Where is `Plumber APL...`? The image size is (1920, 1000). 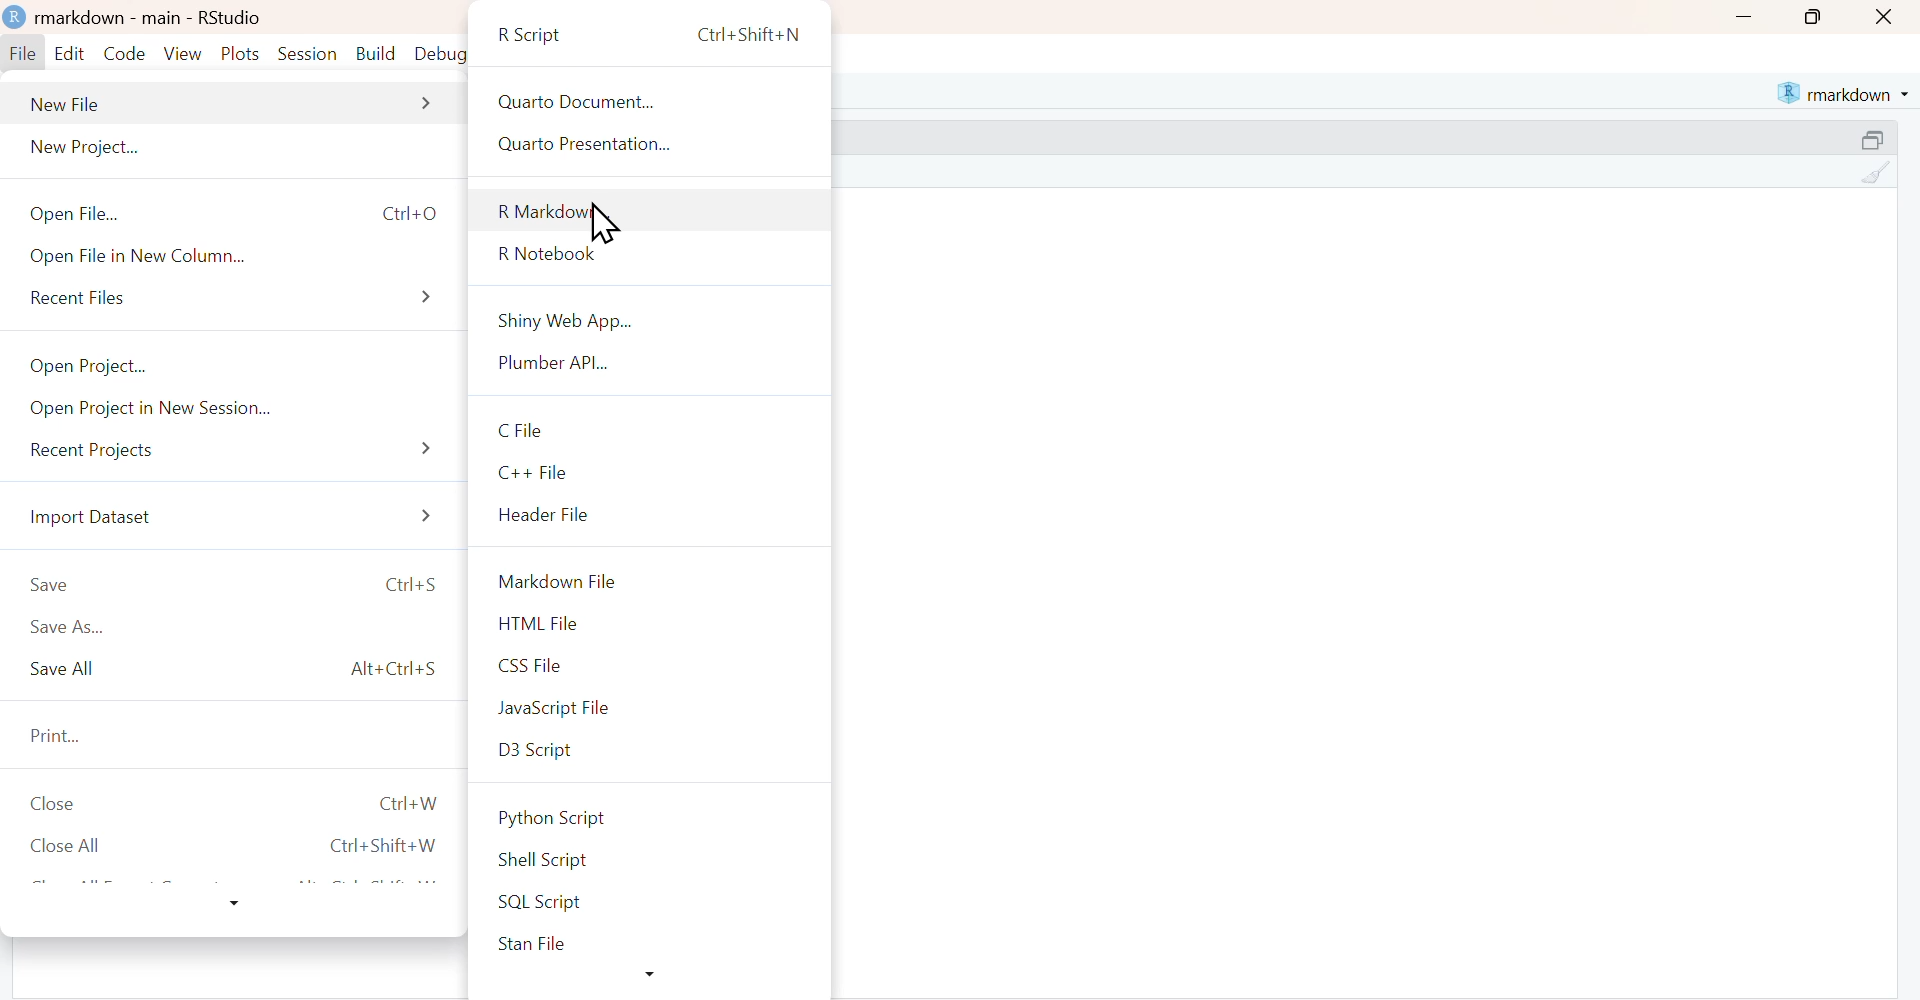 Plumber APL... is located at coordinates (648, 364).